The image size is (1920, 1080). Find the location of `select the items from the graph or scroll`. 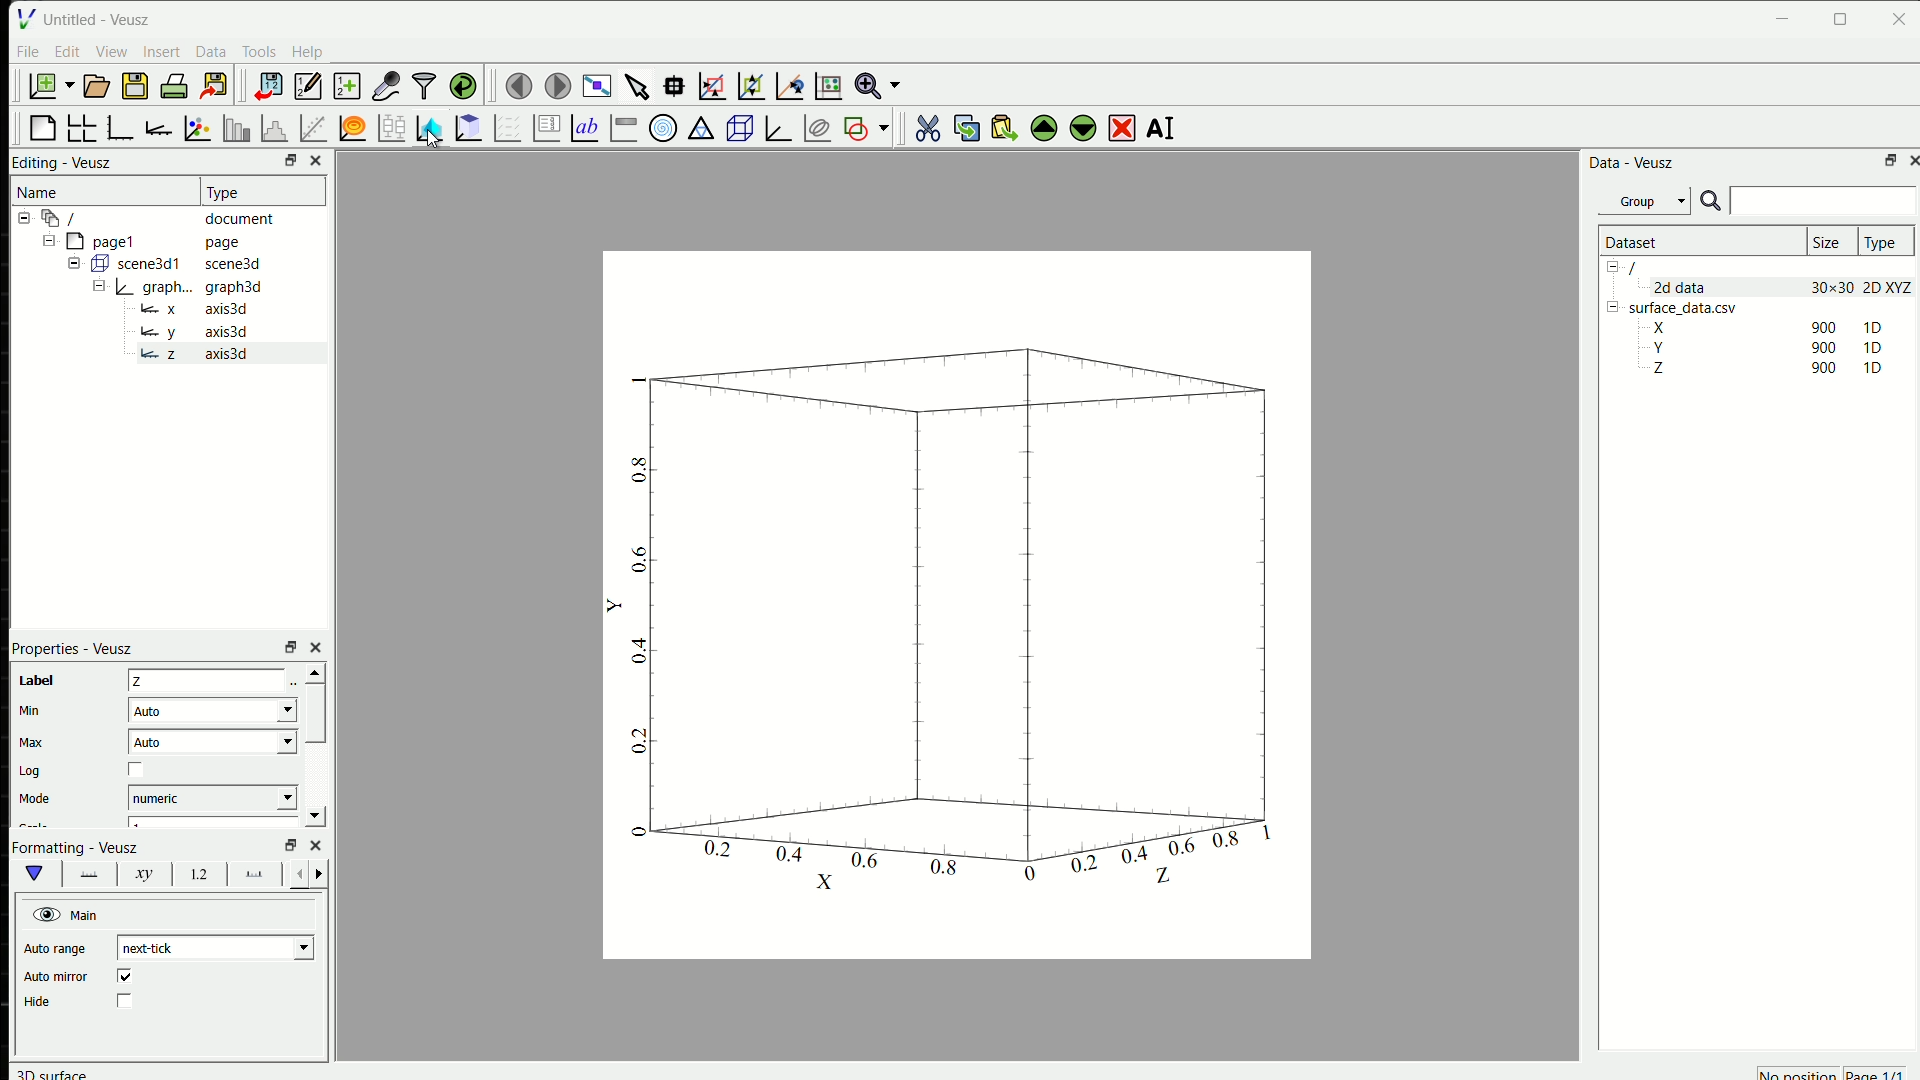

select the items from the graph or scroll is located at coordinates (639, 86).